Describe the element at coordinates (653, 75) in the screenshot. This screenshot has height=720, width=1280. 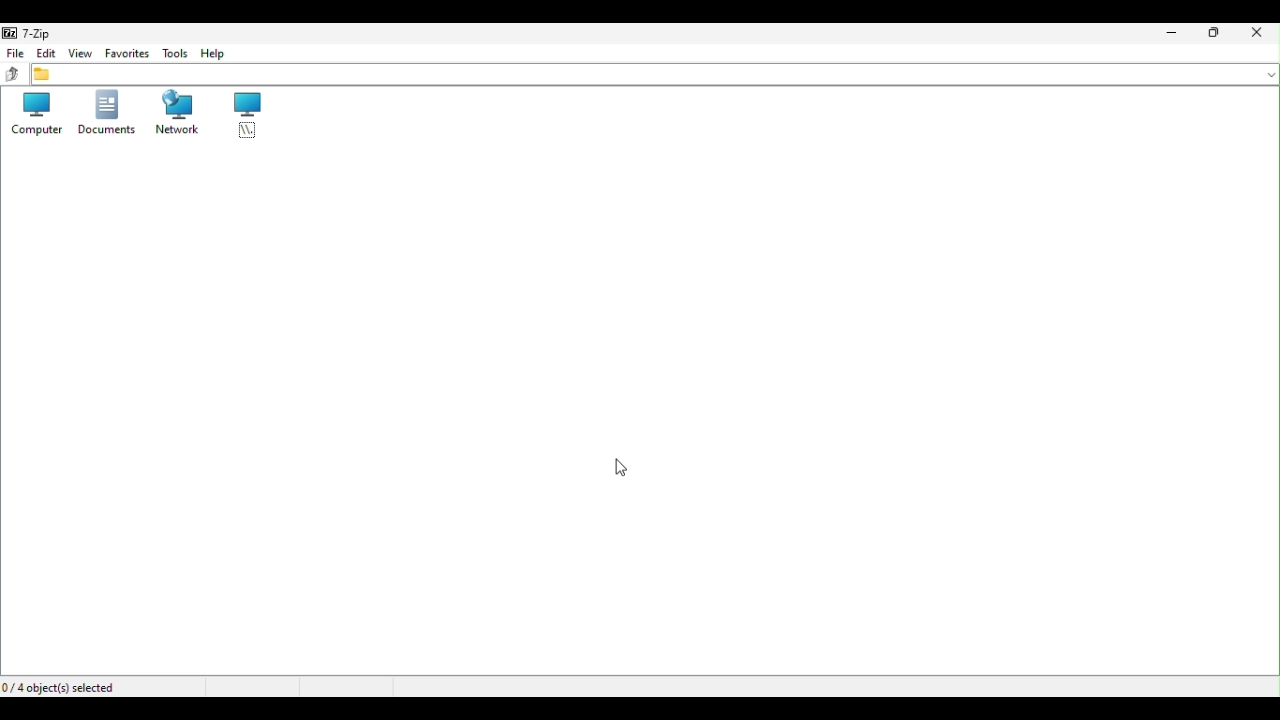
I see `File address bar` at that location.